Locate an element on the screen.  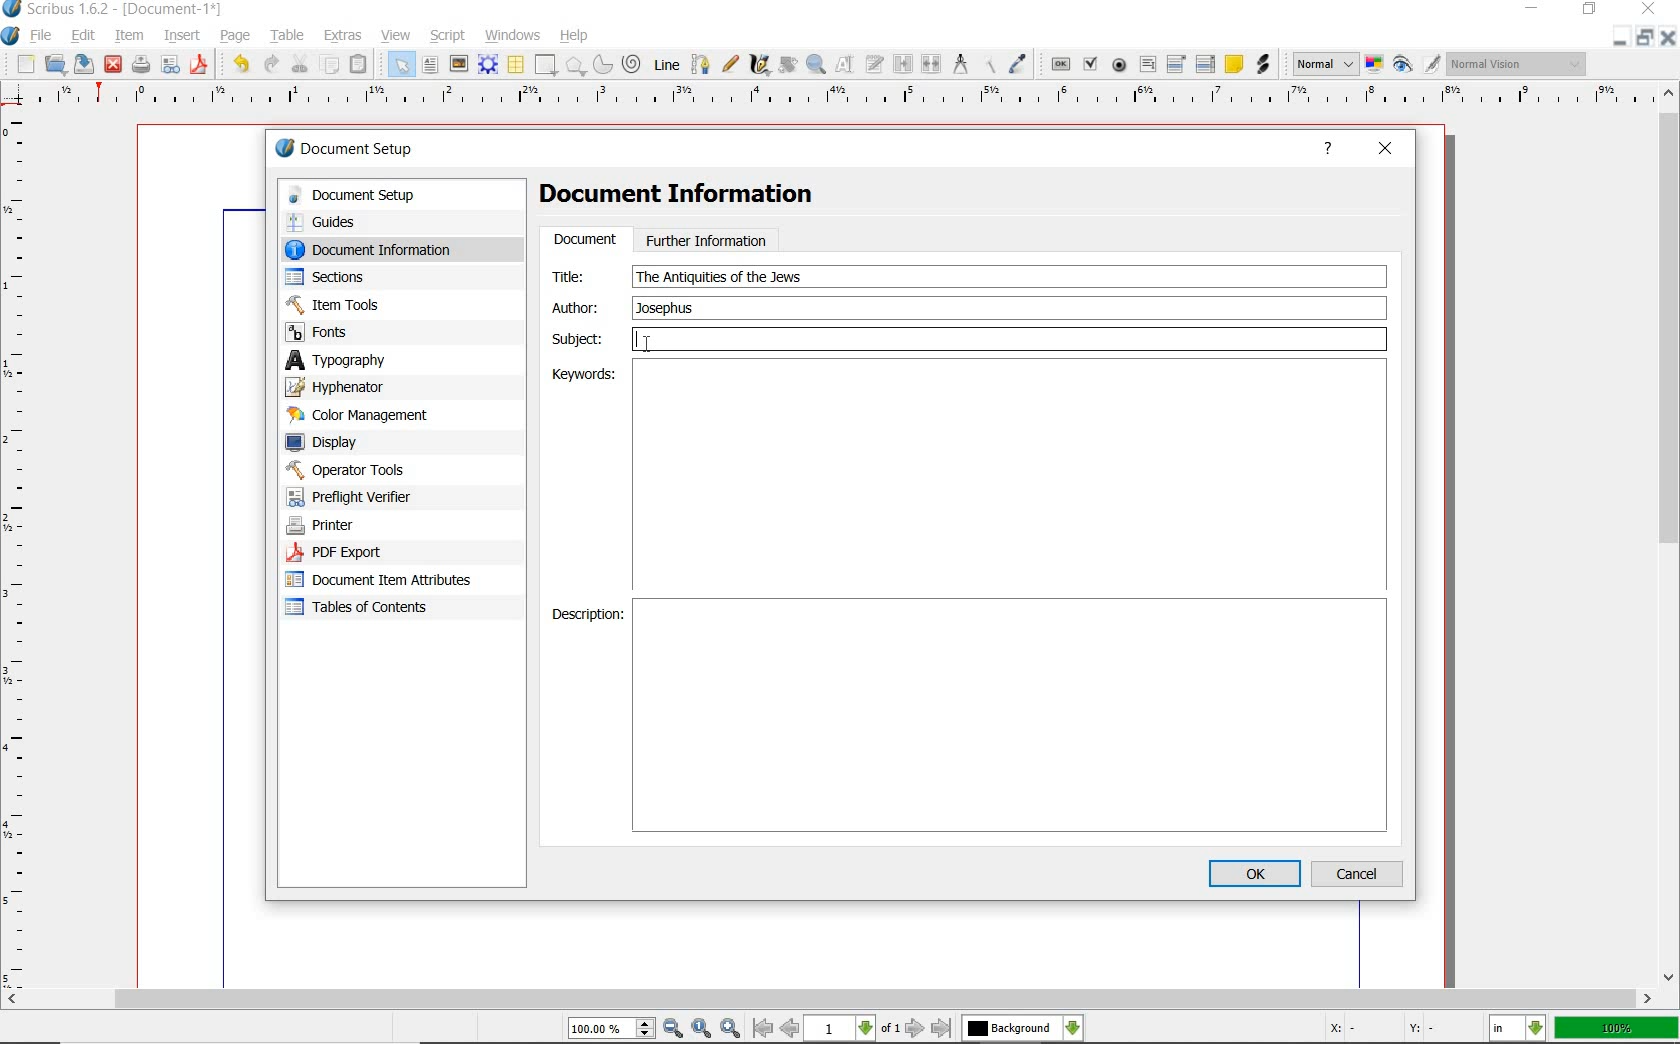
Description is located at coordinates (585, 613).